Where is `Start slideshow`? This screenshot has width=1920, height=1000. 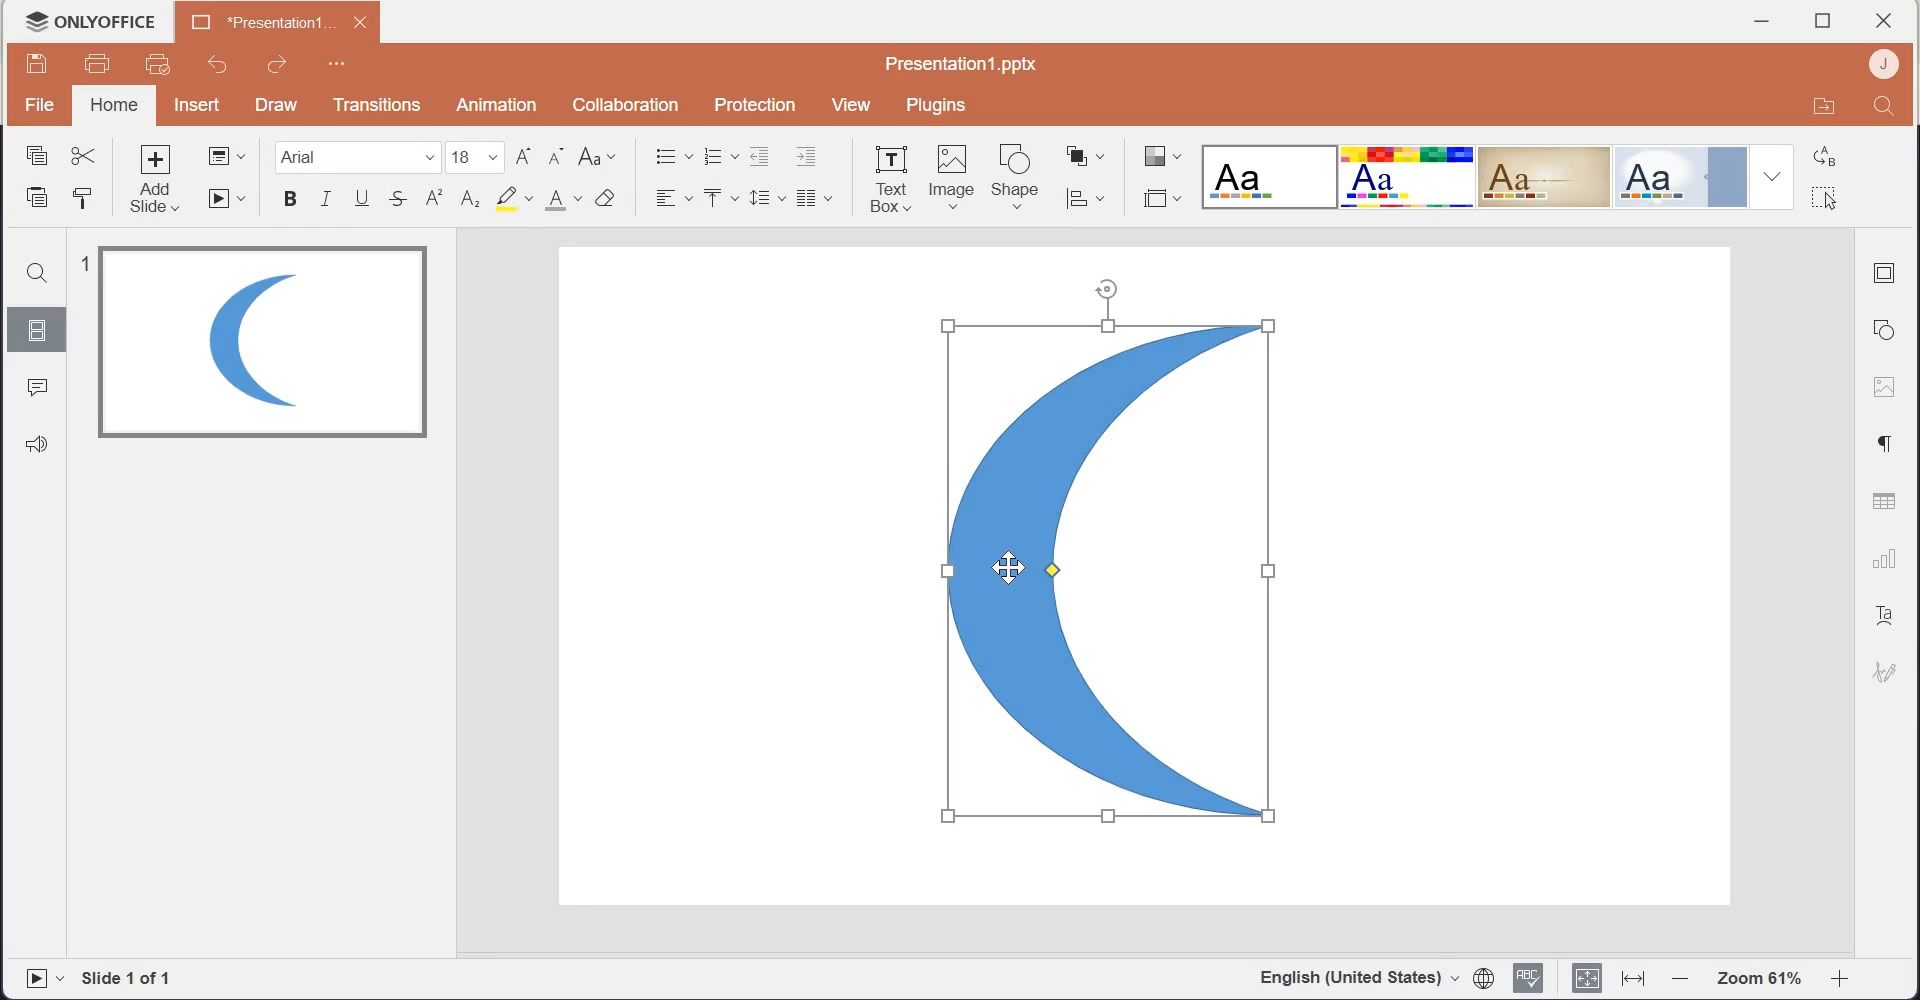
Start slideshow is located at coordinates (229, 199).